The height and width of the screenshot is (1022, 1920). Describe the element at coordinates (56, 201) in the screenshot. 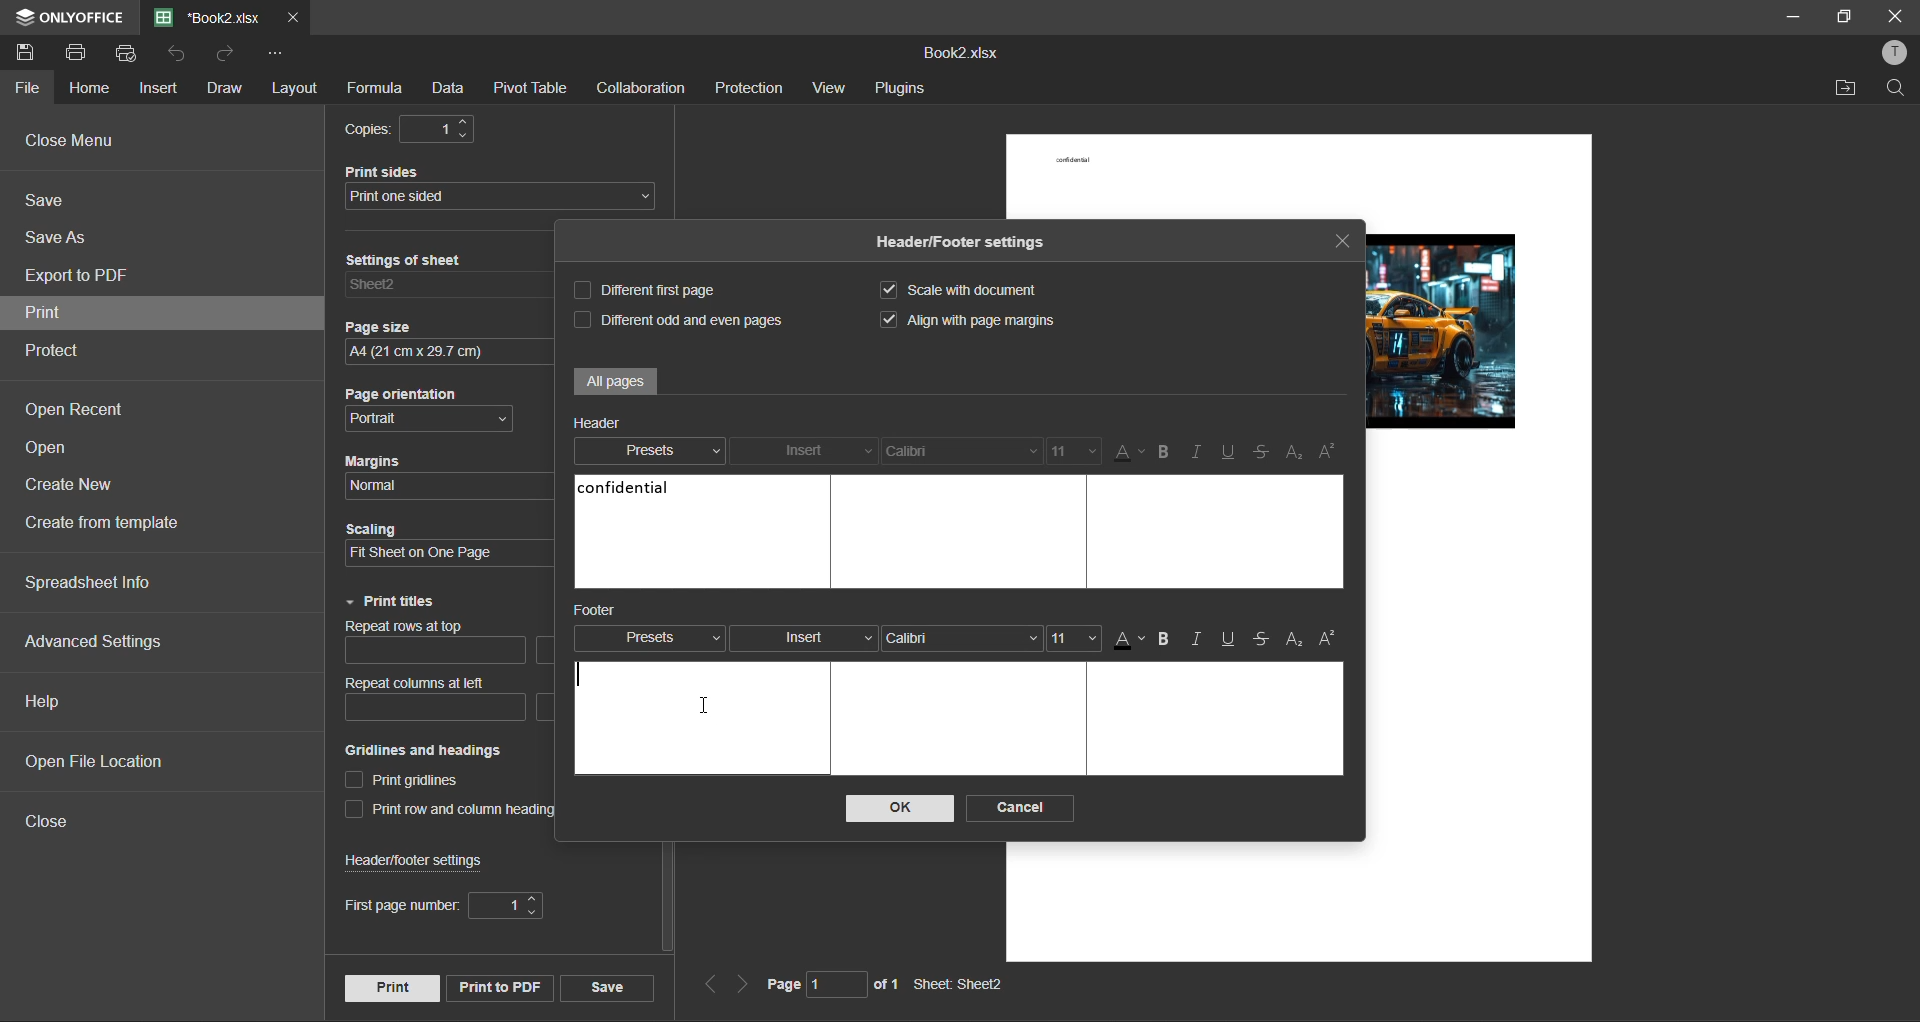

I see `save` at that location.